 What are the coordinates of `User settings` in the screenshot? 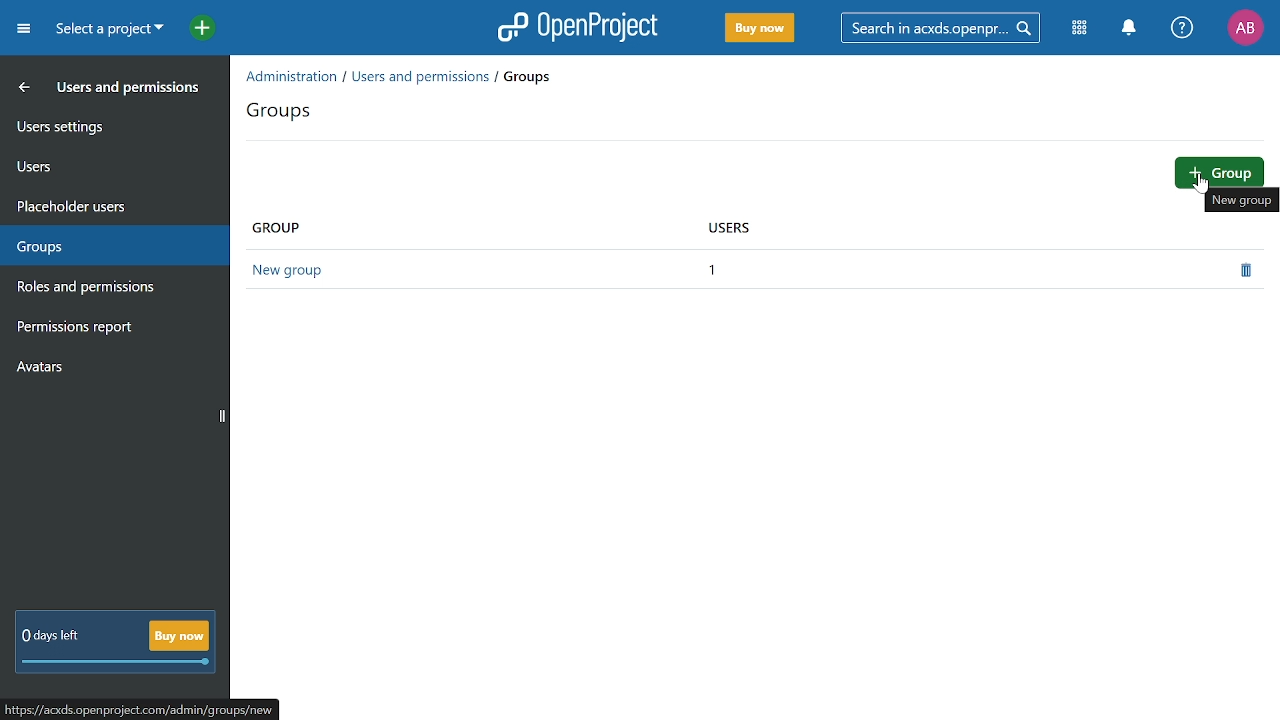 It's located at (103, 125).